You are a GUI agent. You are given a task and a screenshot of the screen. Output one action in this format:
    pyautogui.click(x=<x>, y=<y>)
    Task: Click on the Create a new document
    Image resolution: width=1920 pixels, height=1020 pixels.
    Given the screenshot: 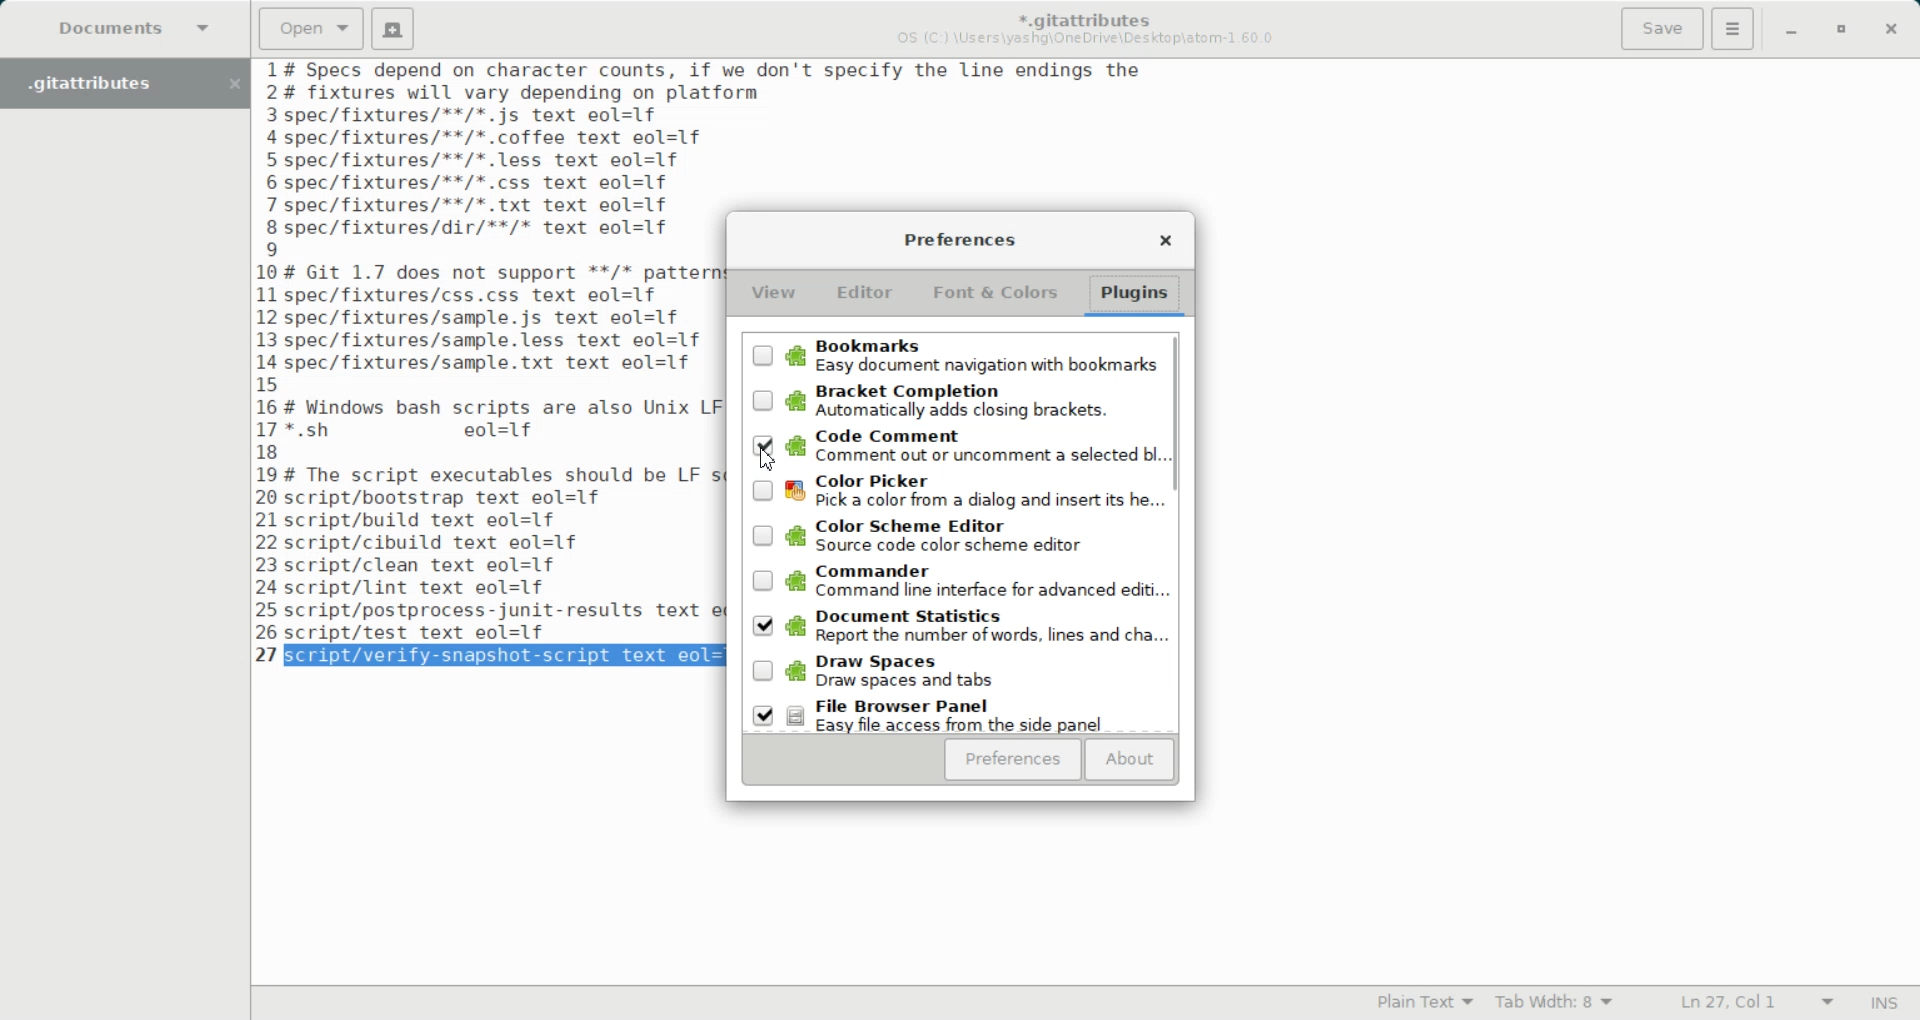 What is the action you would take?
    pyautogui.click(x=394, y=29)
    